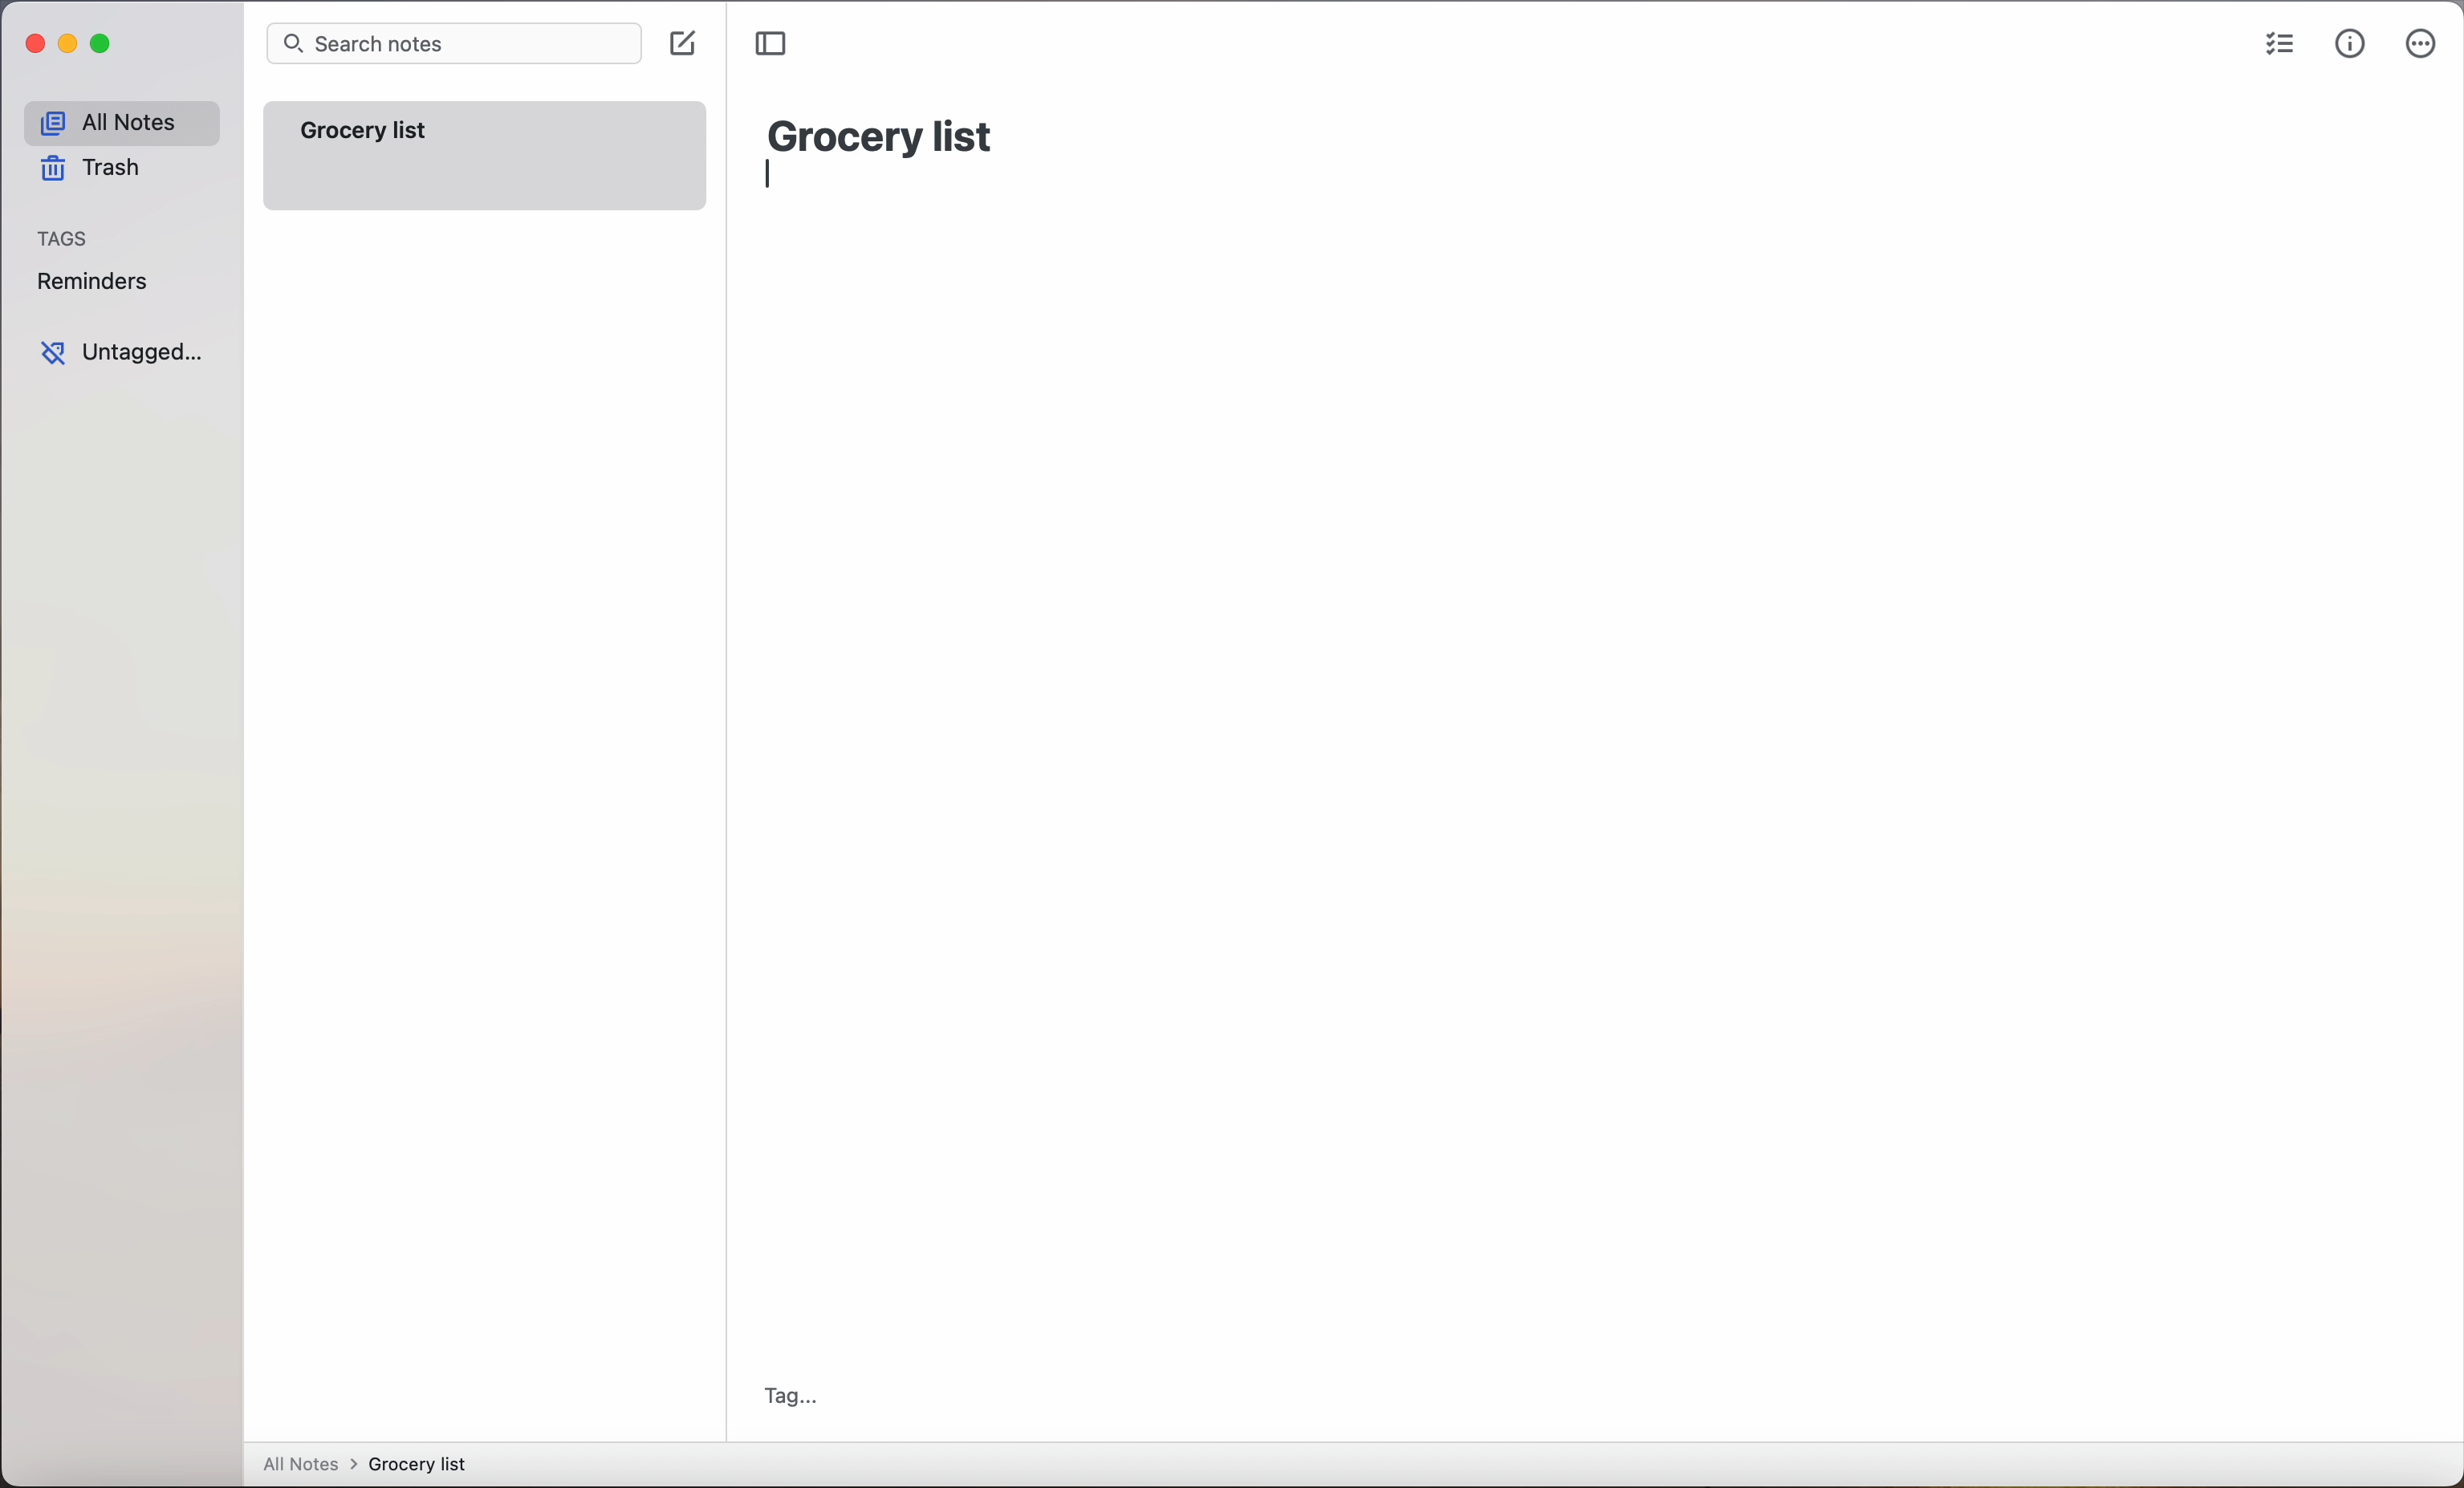 This screenshot has height=1488, width=2464. Describe the element at coordinates (121, 353) in the screenshot. I see `untagged` at that location.